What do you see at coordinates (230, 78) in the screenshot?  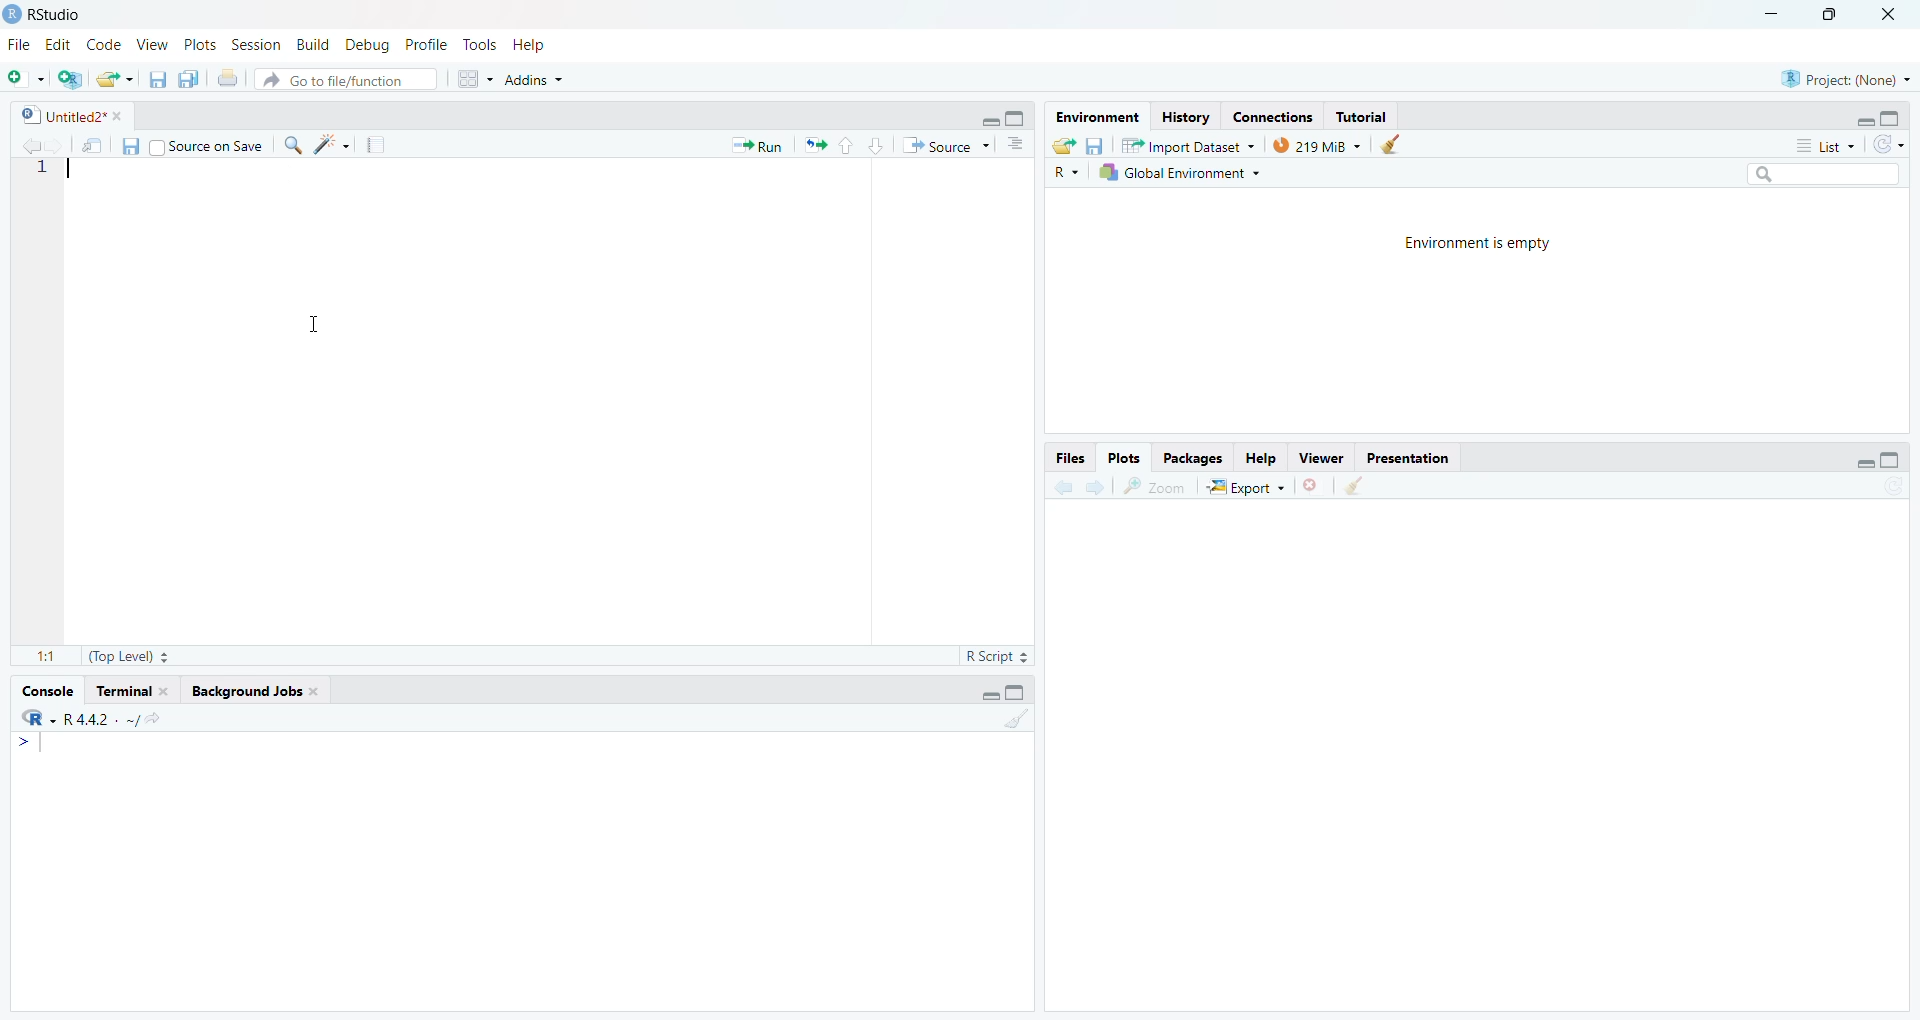 I see `Print` at bounding box center [230, 78].